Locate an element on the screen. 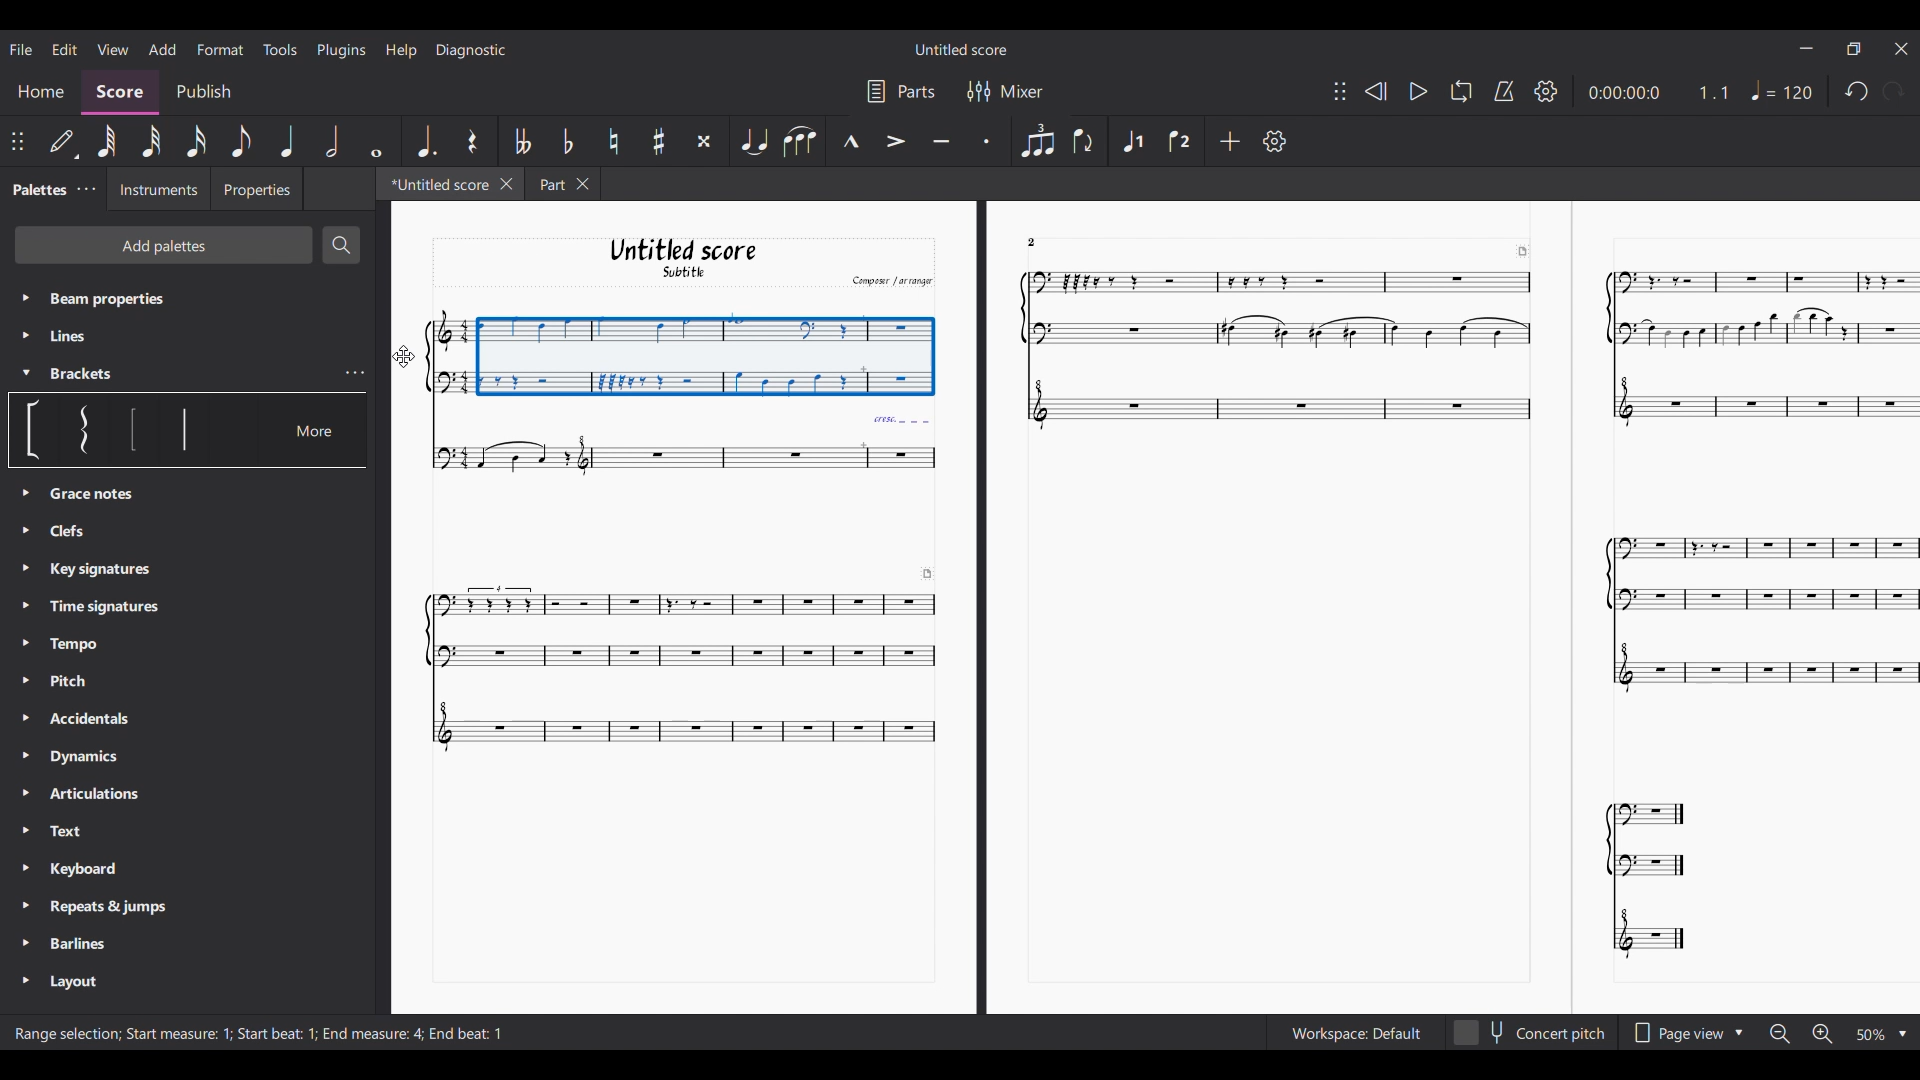 The width and height of the screenshot is (1920, 1080).  is located at coordinates (1764, 601).